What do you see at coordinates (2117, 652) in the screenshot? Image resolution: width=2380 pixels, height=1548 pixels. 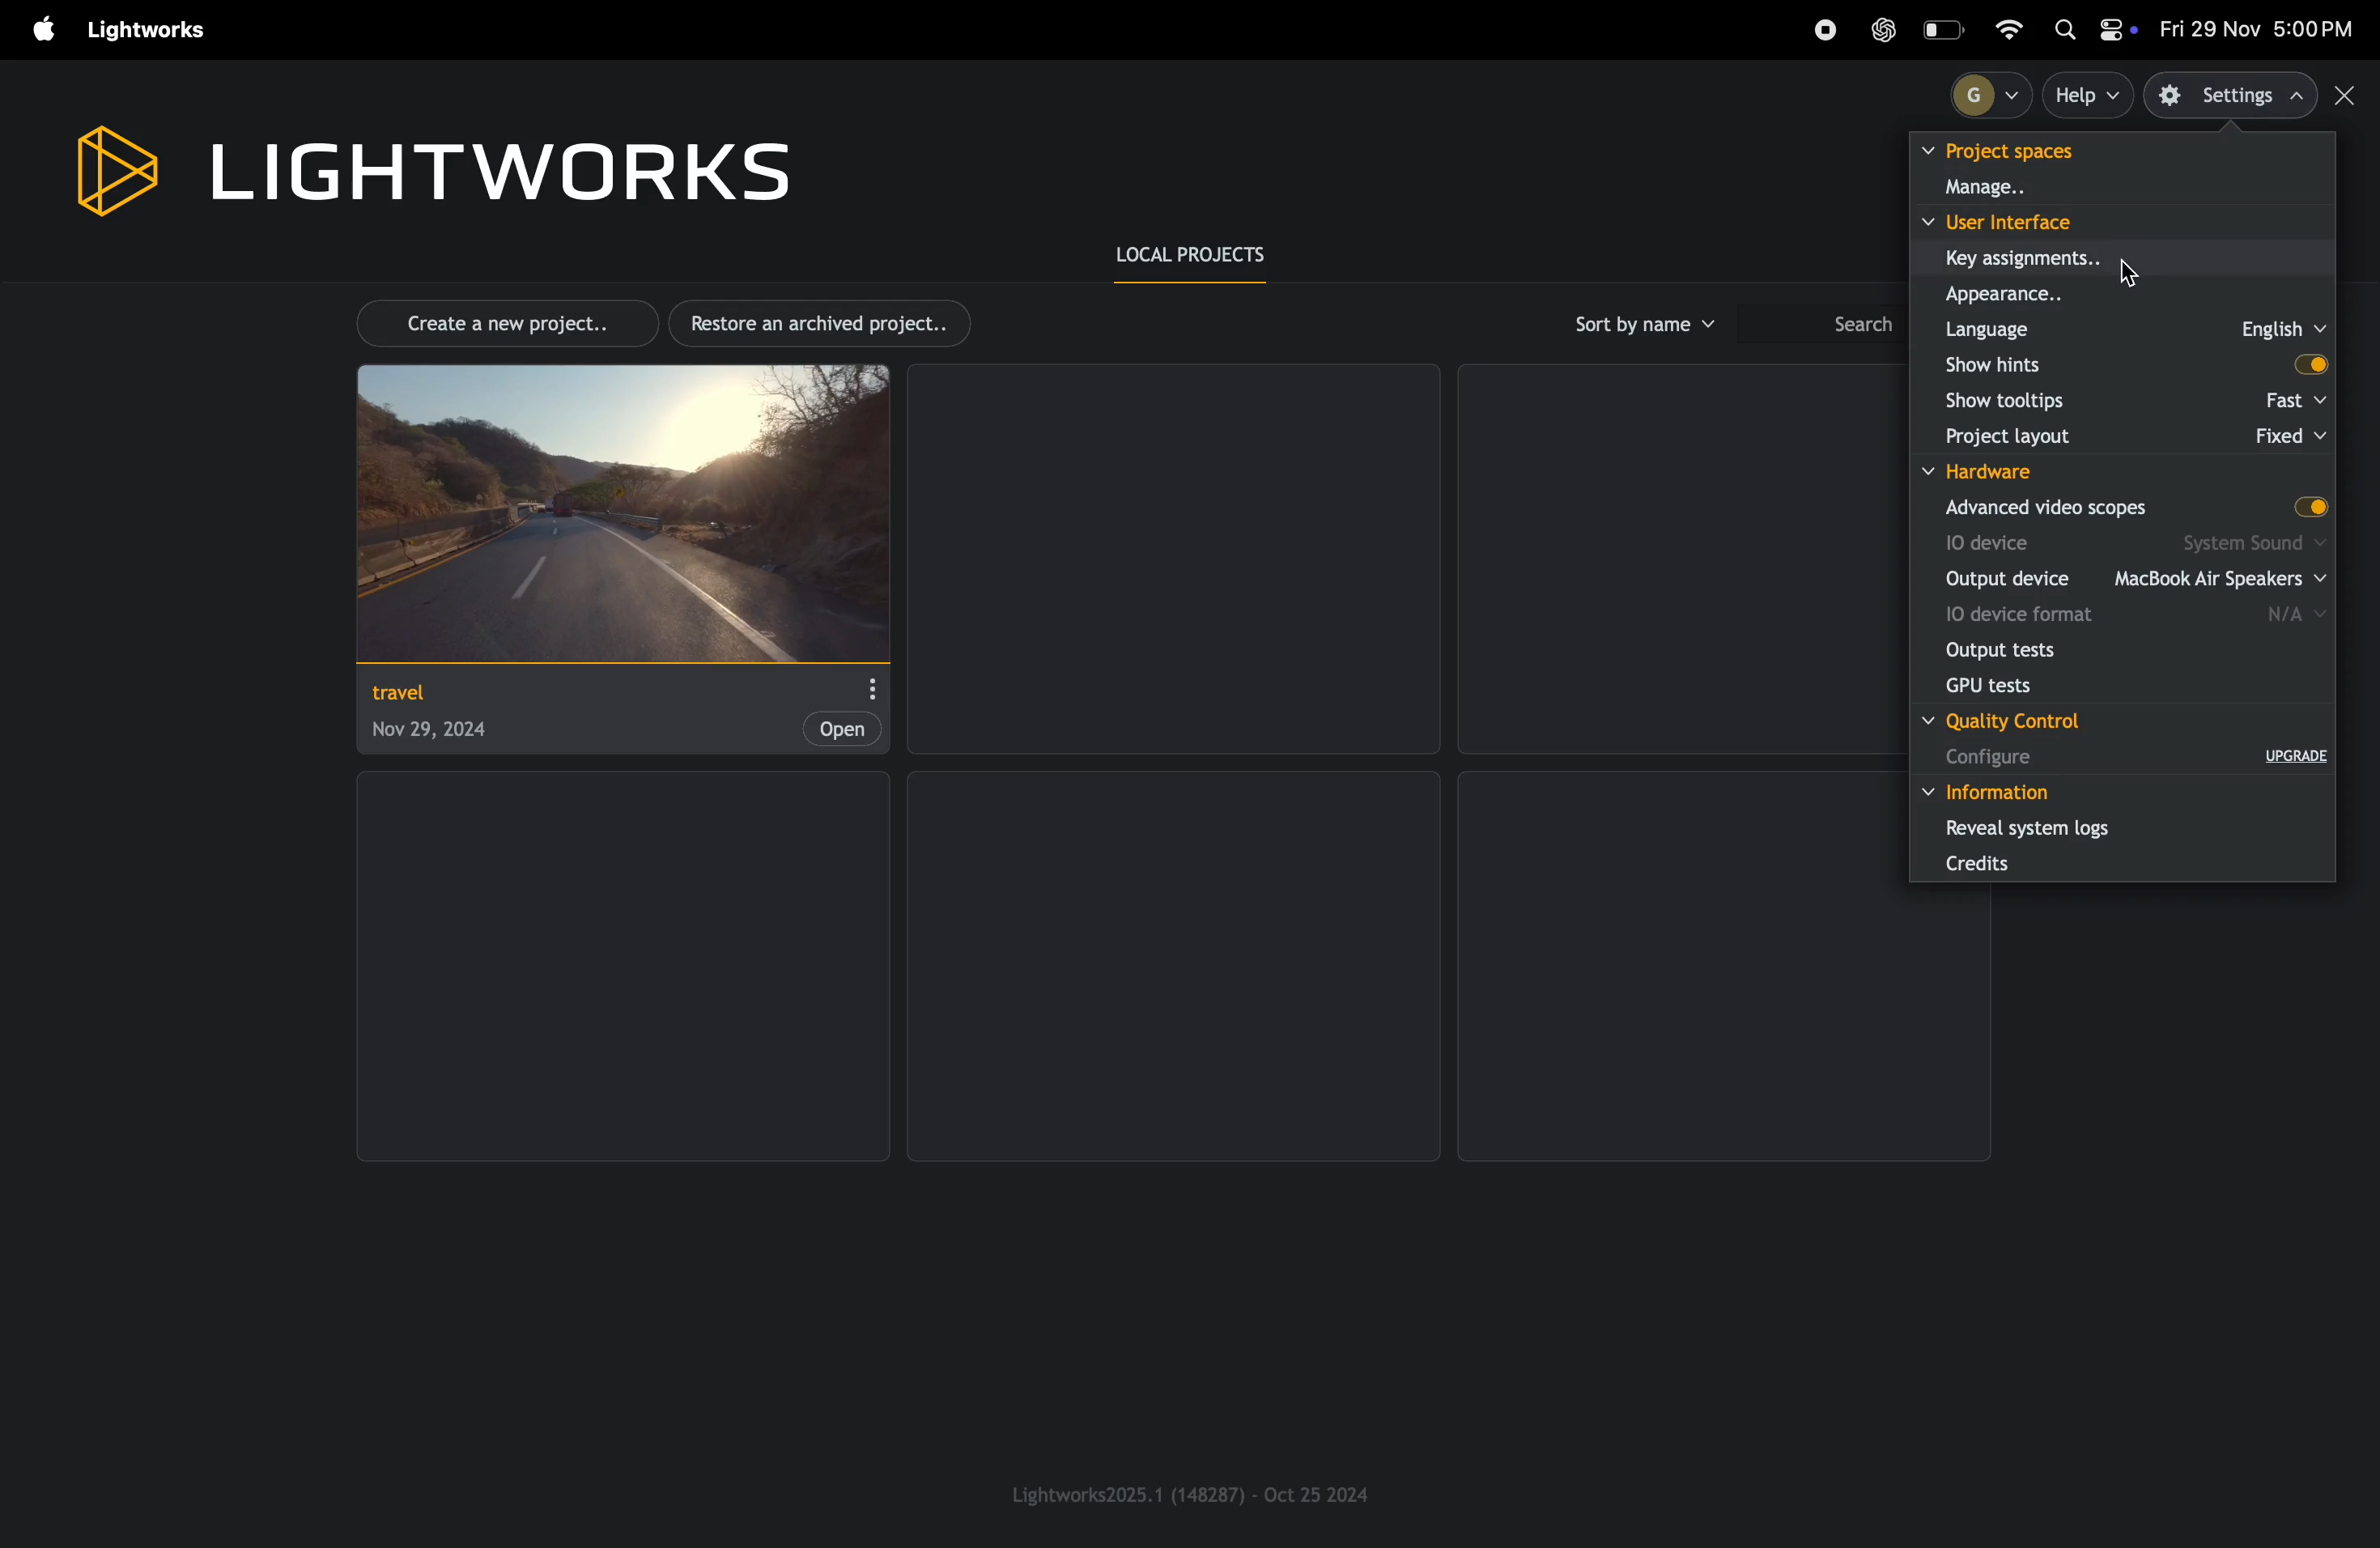 I see `output tests` at bounding box center [2117, 652].